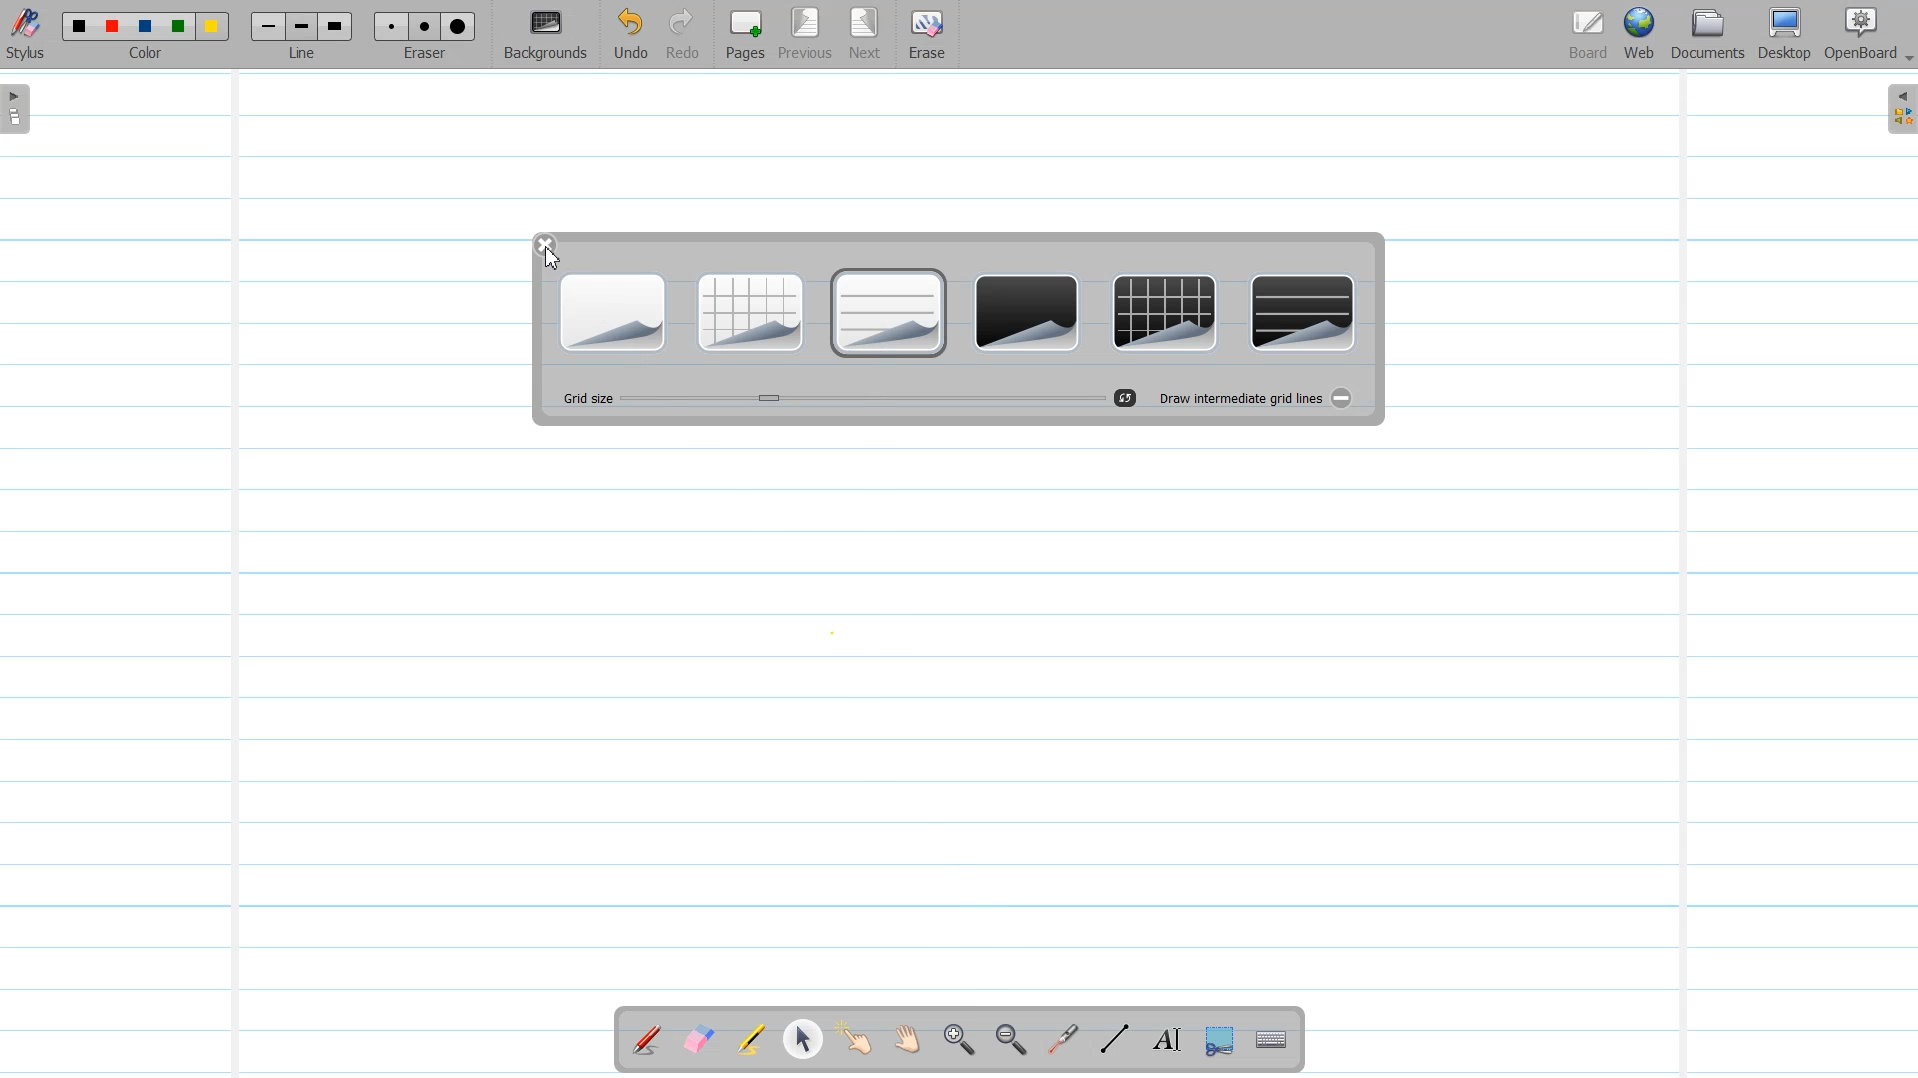  What do you see at coordinates (1252, 397) in the screenshot?
I see `Draw Intermediate grid lines` at bounding box center [1252, 397].